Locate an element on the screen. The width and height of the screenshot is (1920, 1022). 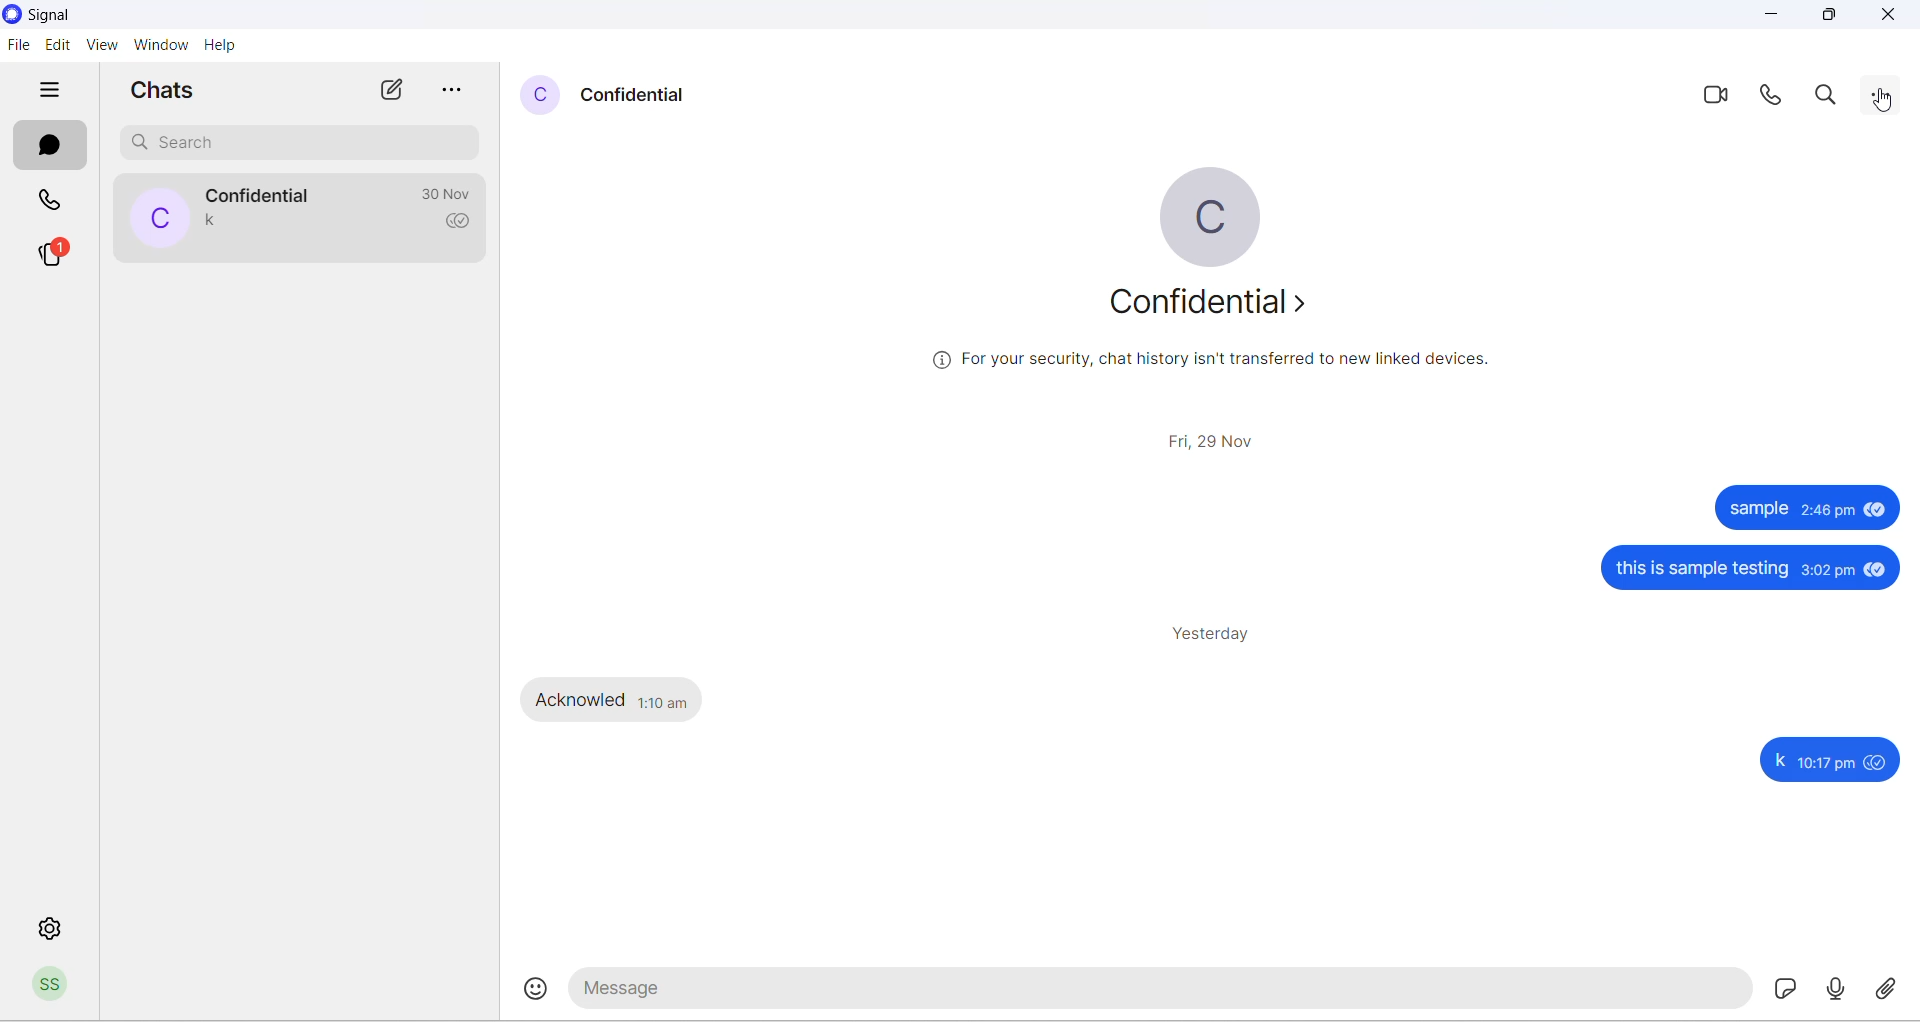
share attachment is located at coordinates (1893, 992).